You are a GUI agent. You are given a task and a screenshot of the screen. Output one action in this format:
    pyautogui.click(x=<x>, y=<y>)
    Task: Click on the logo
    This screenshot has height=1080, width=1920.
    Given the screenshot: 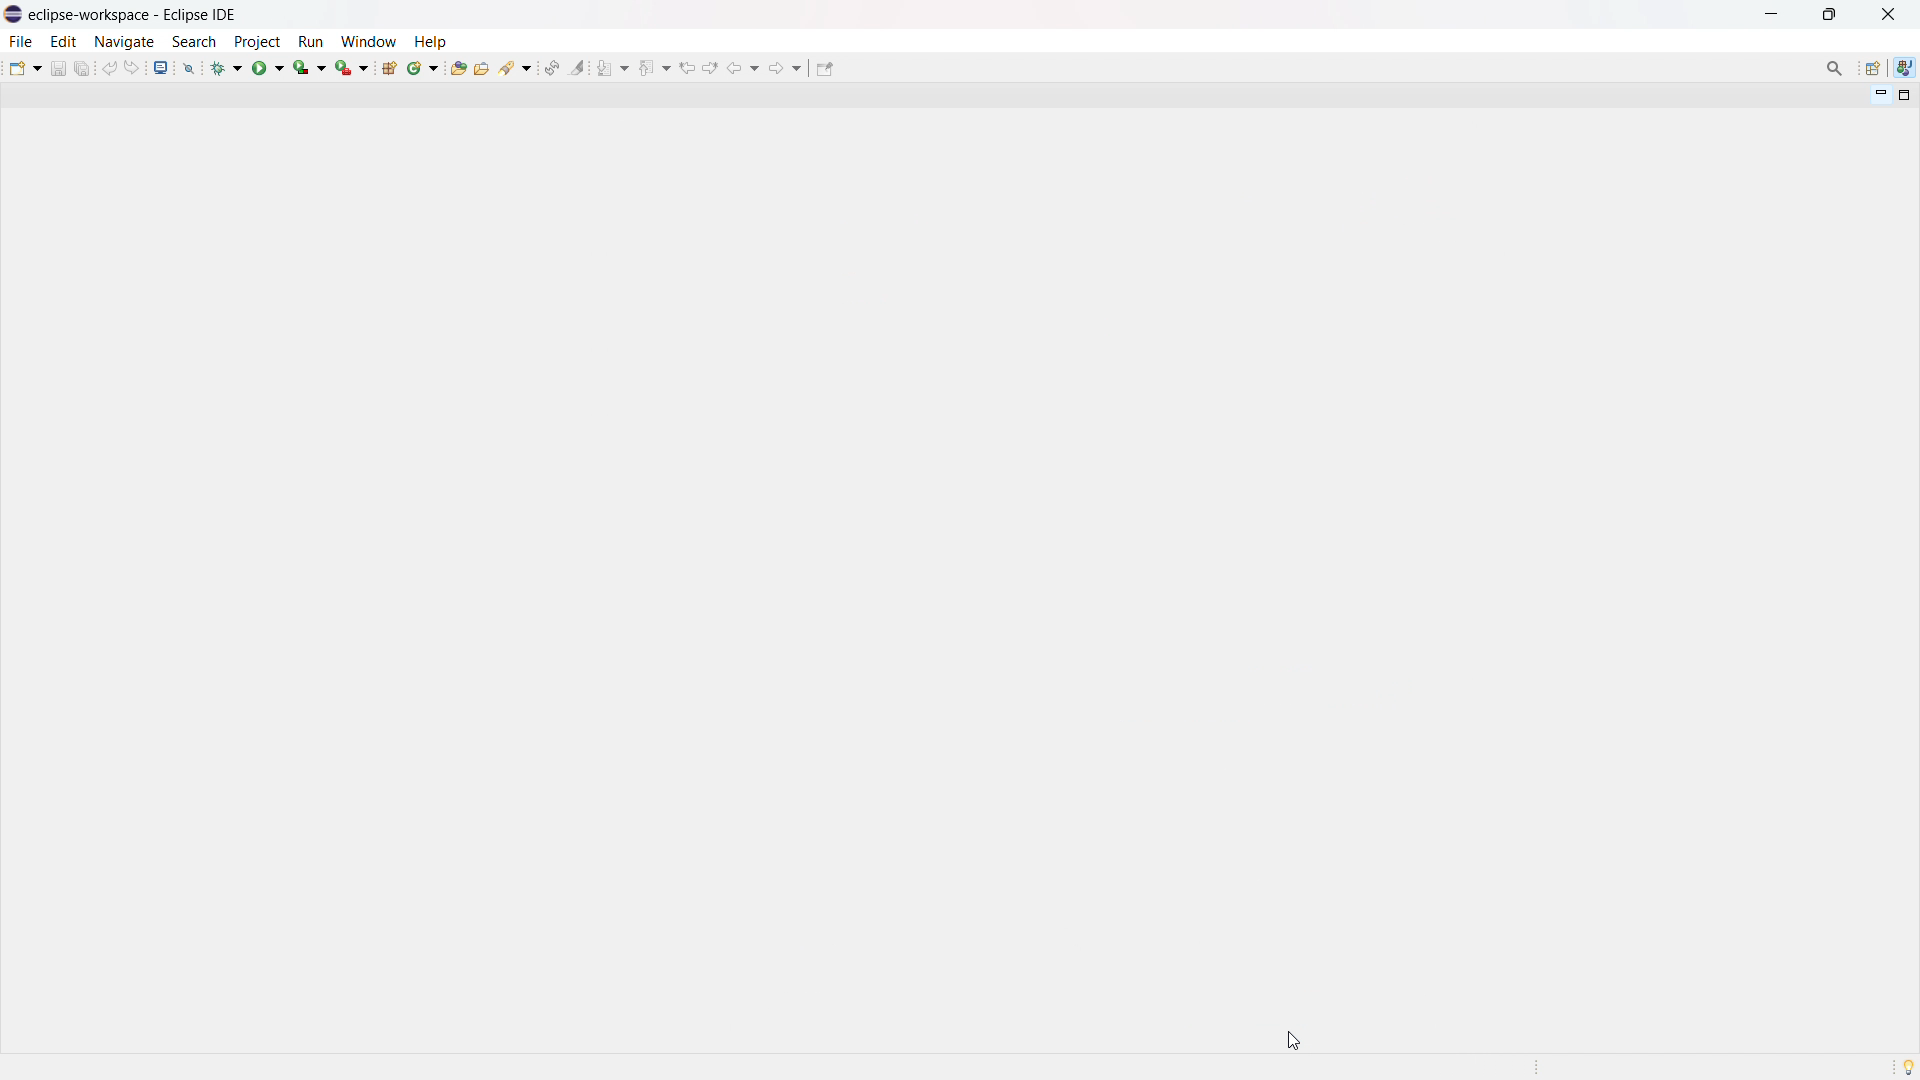 What is the action you would take?
    pyautogui.click(x=14, y=15)
    